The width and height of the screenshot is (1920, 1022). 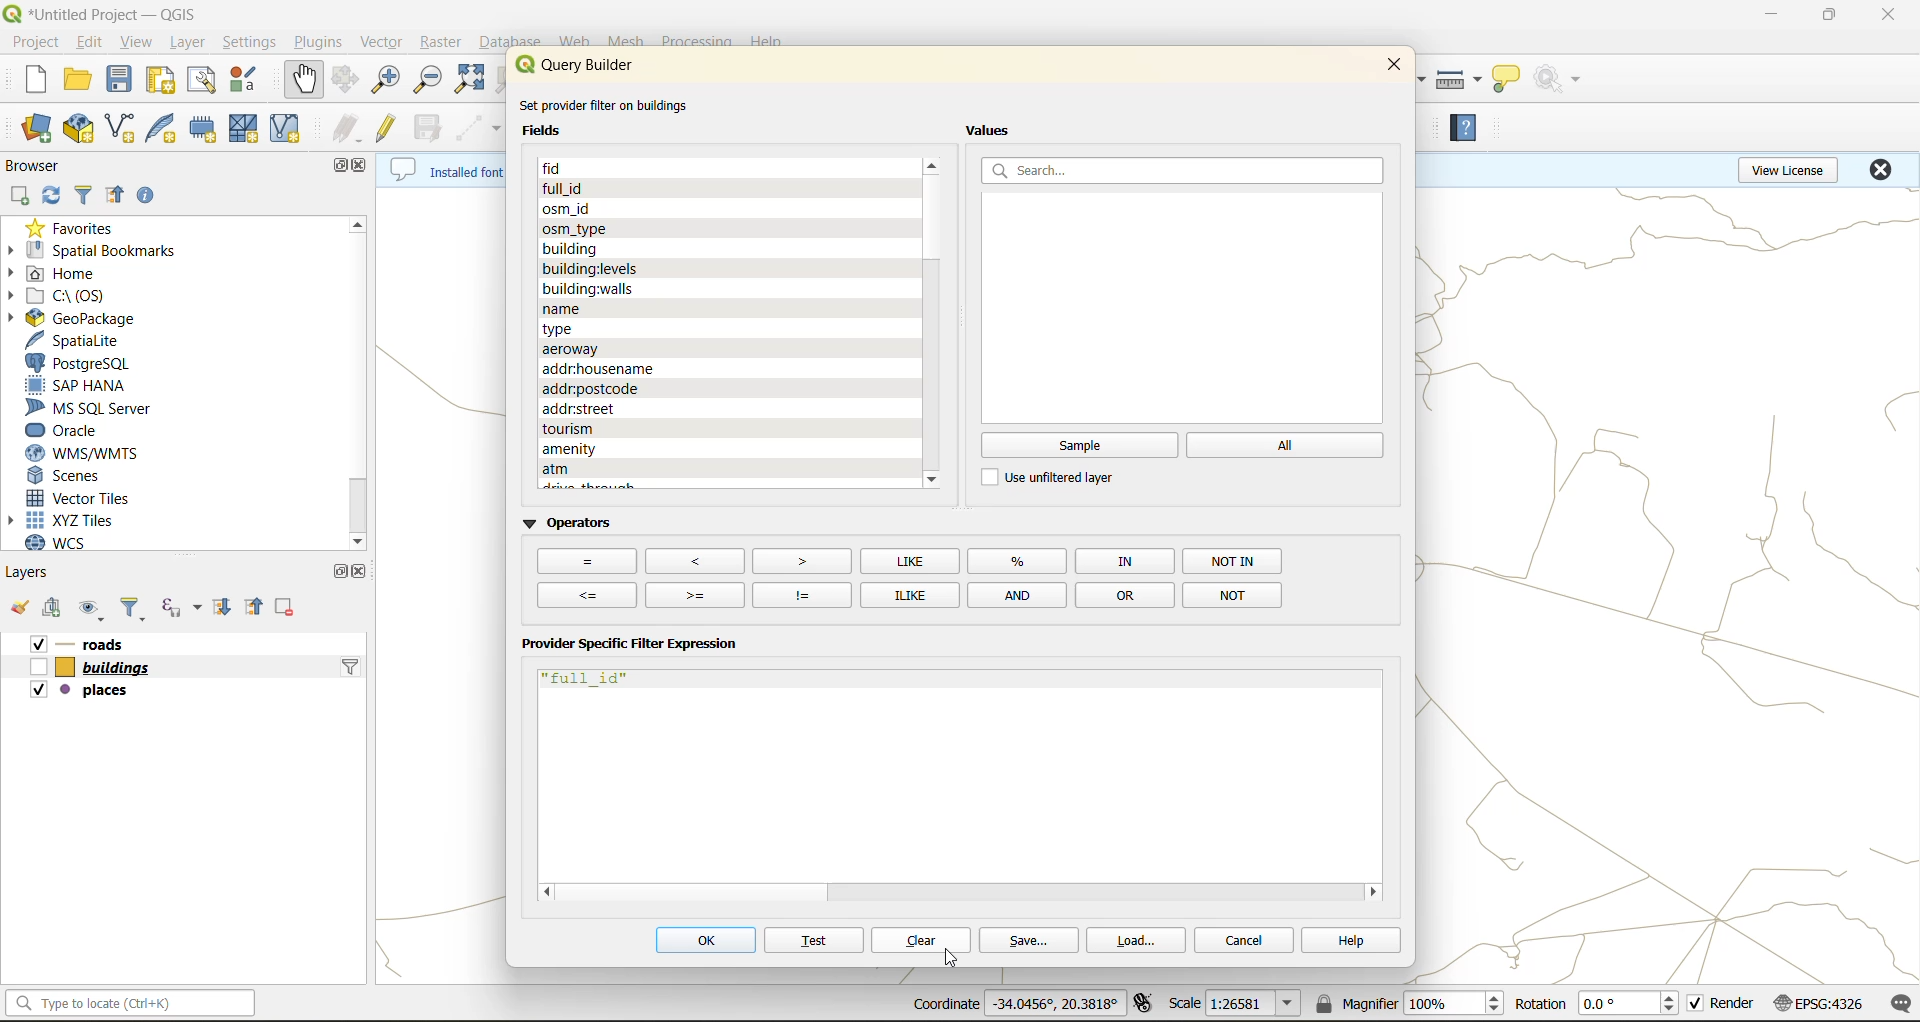 What do you see at coordinates (125, 124) in the screenshot?
I see `new shapefile` at bounding box center [125, 124].